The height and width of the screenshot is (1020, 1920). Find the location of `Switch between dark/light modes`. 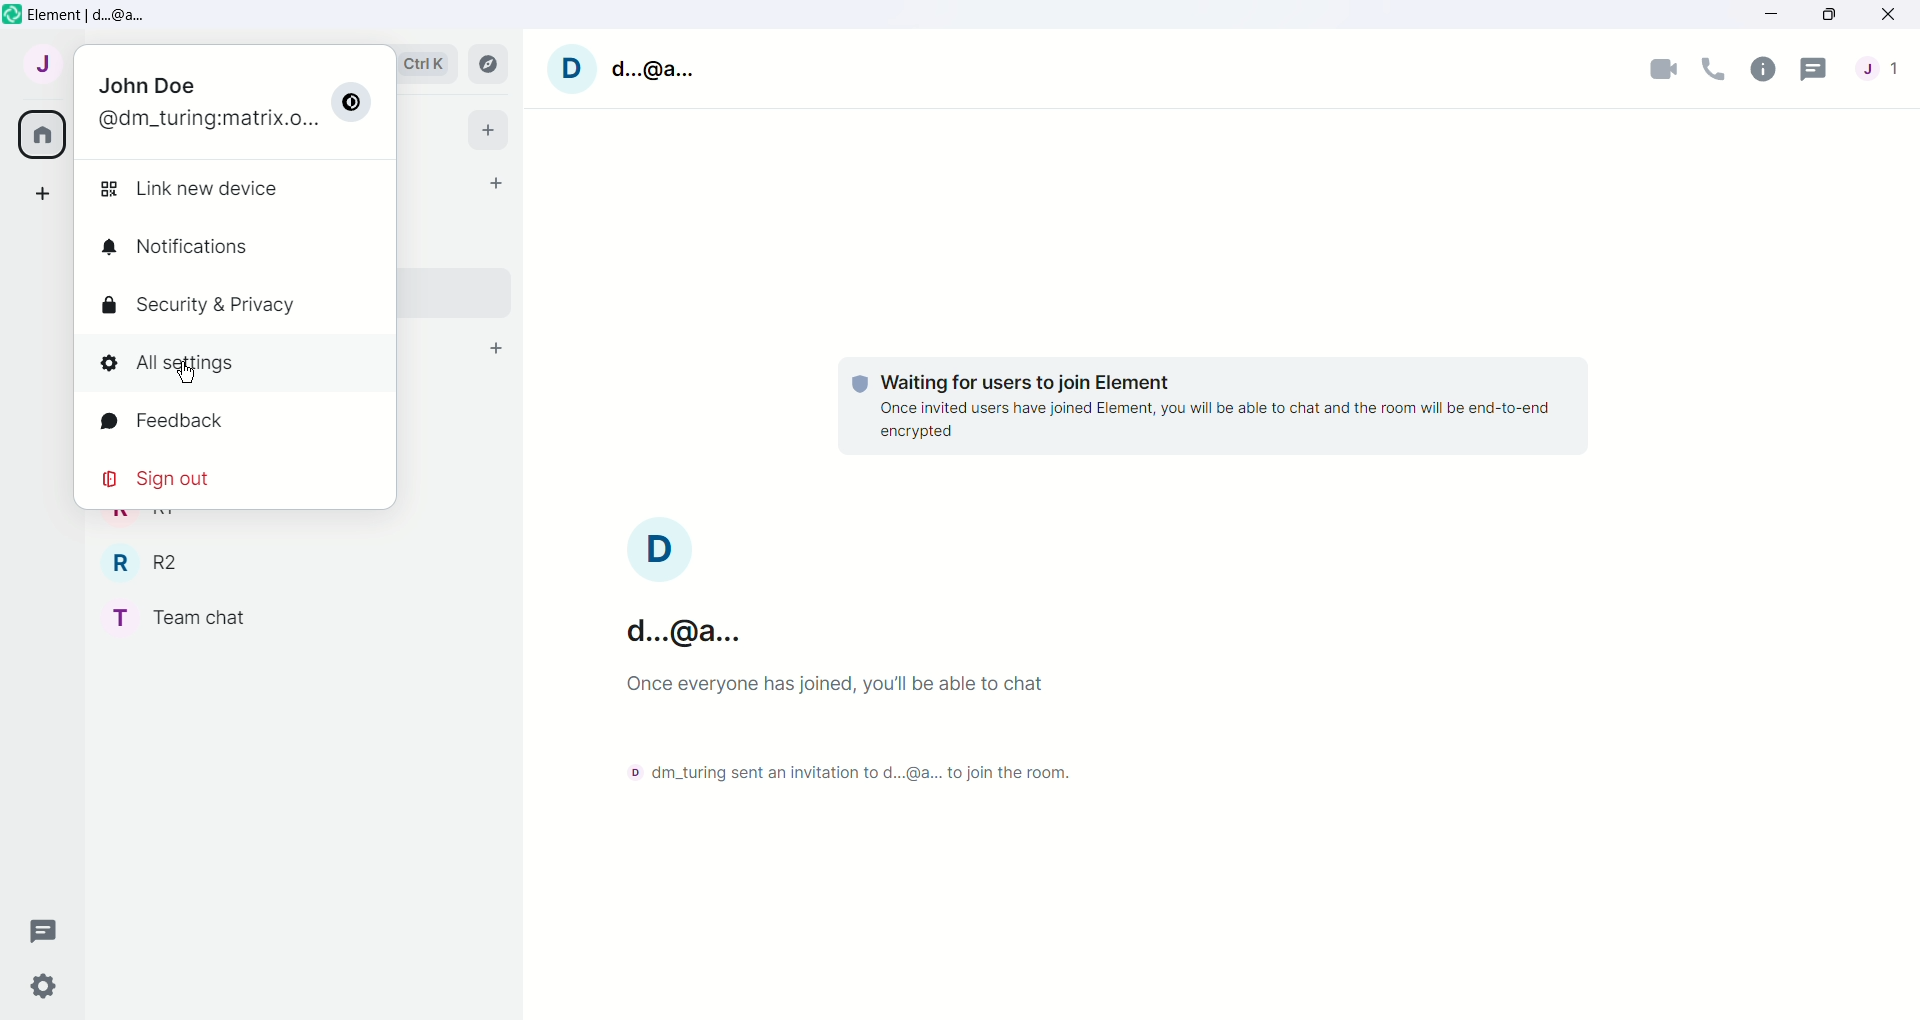

Switch between dark/light modes is located at coordinates (352, 102).